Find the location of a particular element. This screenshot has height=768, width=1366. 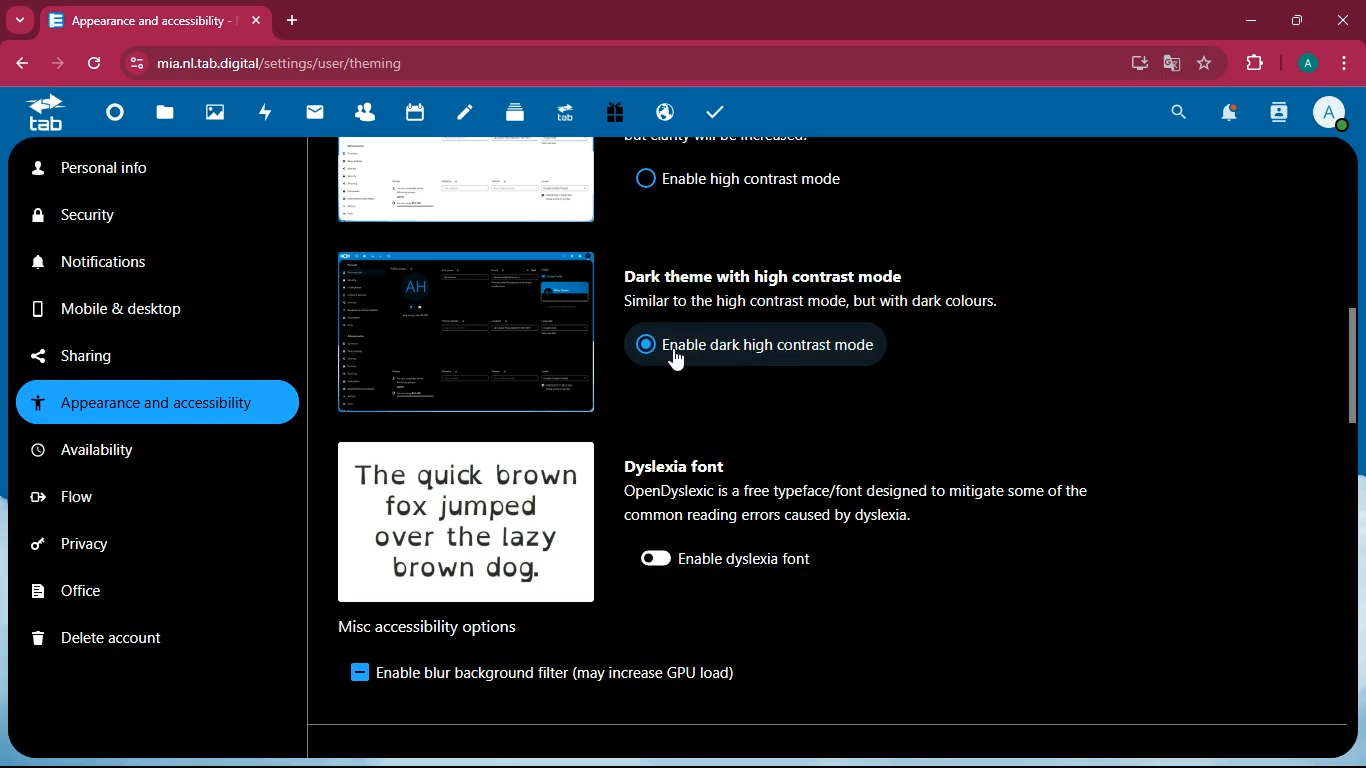

on/off is located at coordinates (639, 347).